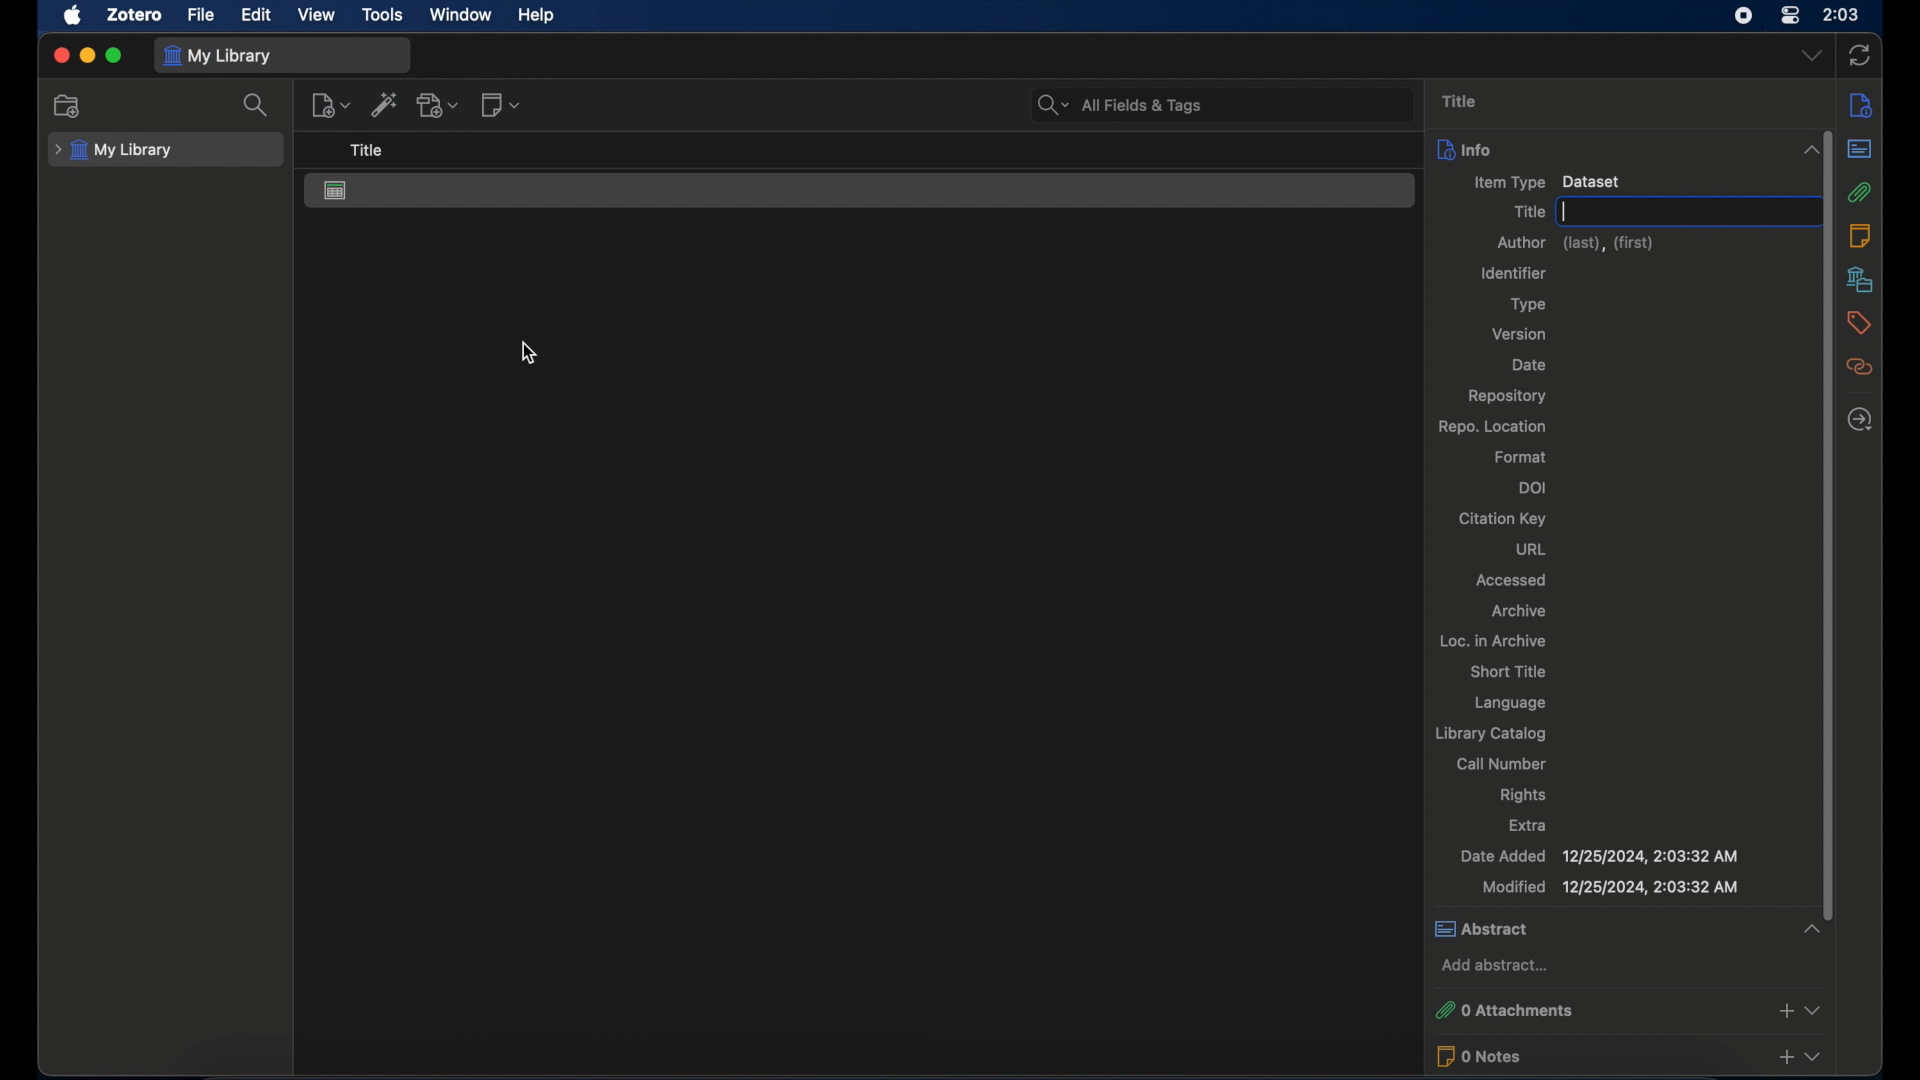 The image size is (1920, 1080). I want to click on sync, so click(1859, 56).